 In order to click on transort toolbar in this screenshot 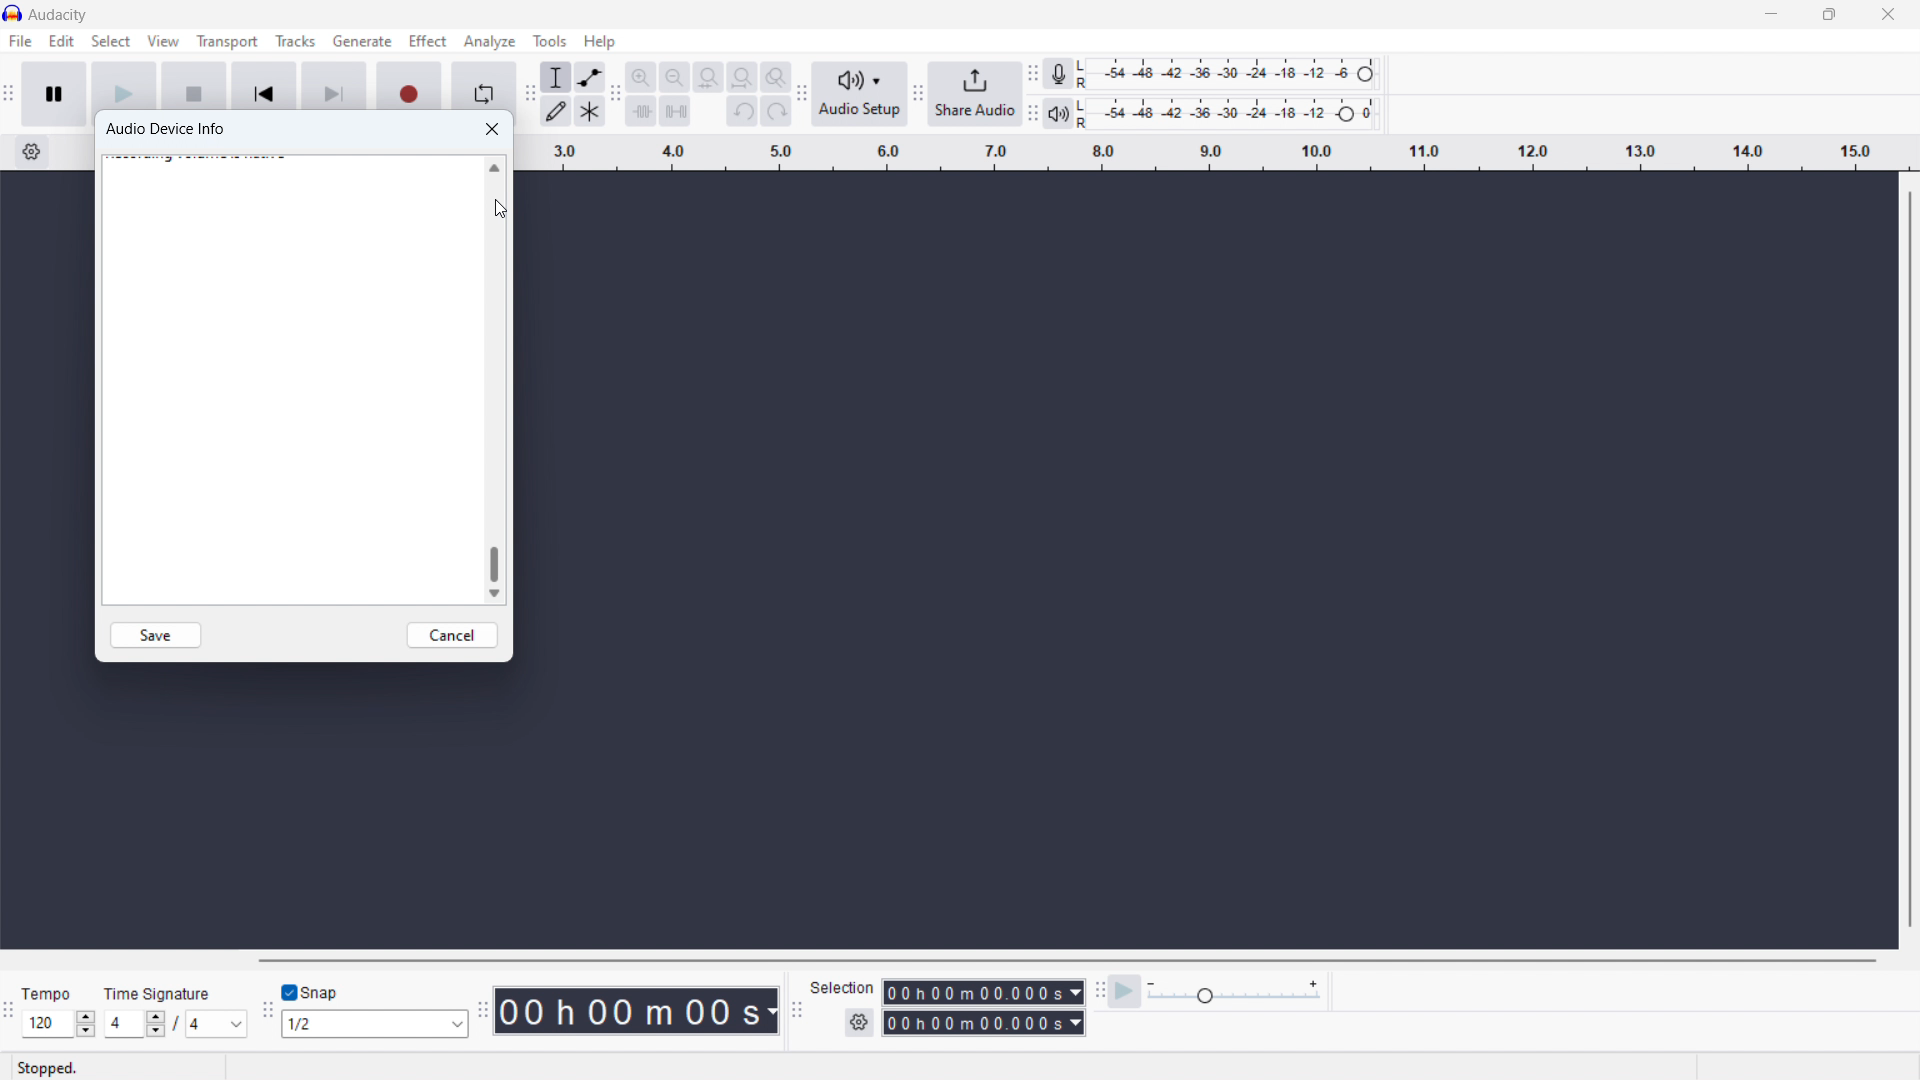, I will do `click(9, 94)`.